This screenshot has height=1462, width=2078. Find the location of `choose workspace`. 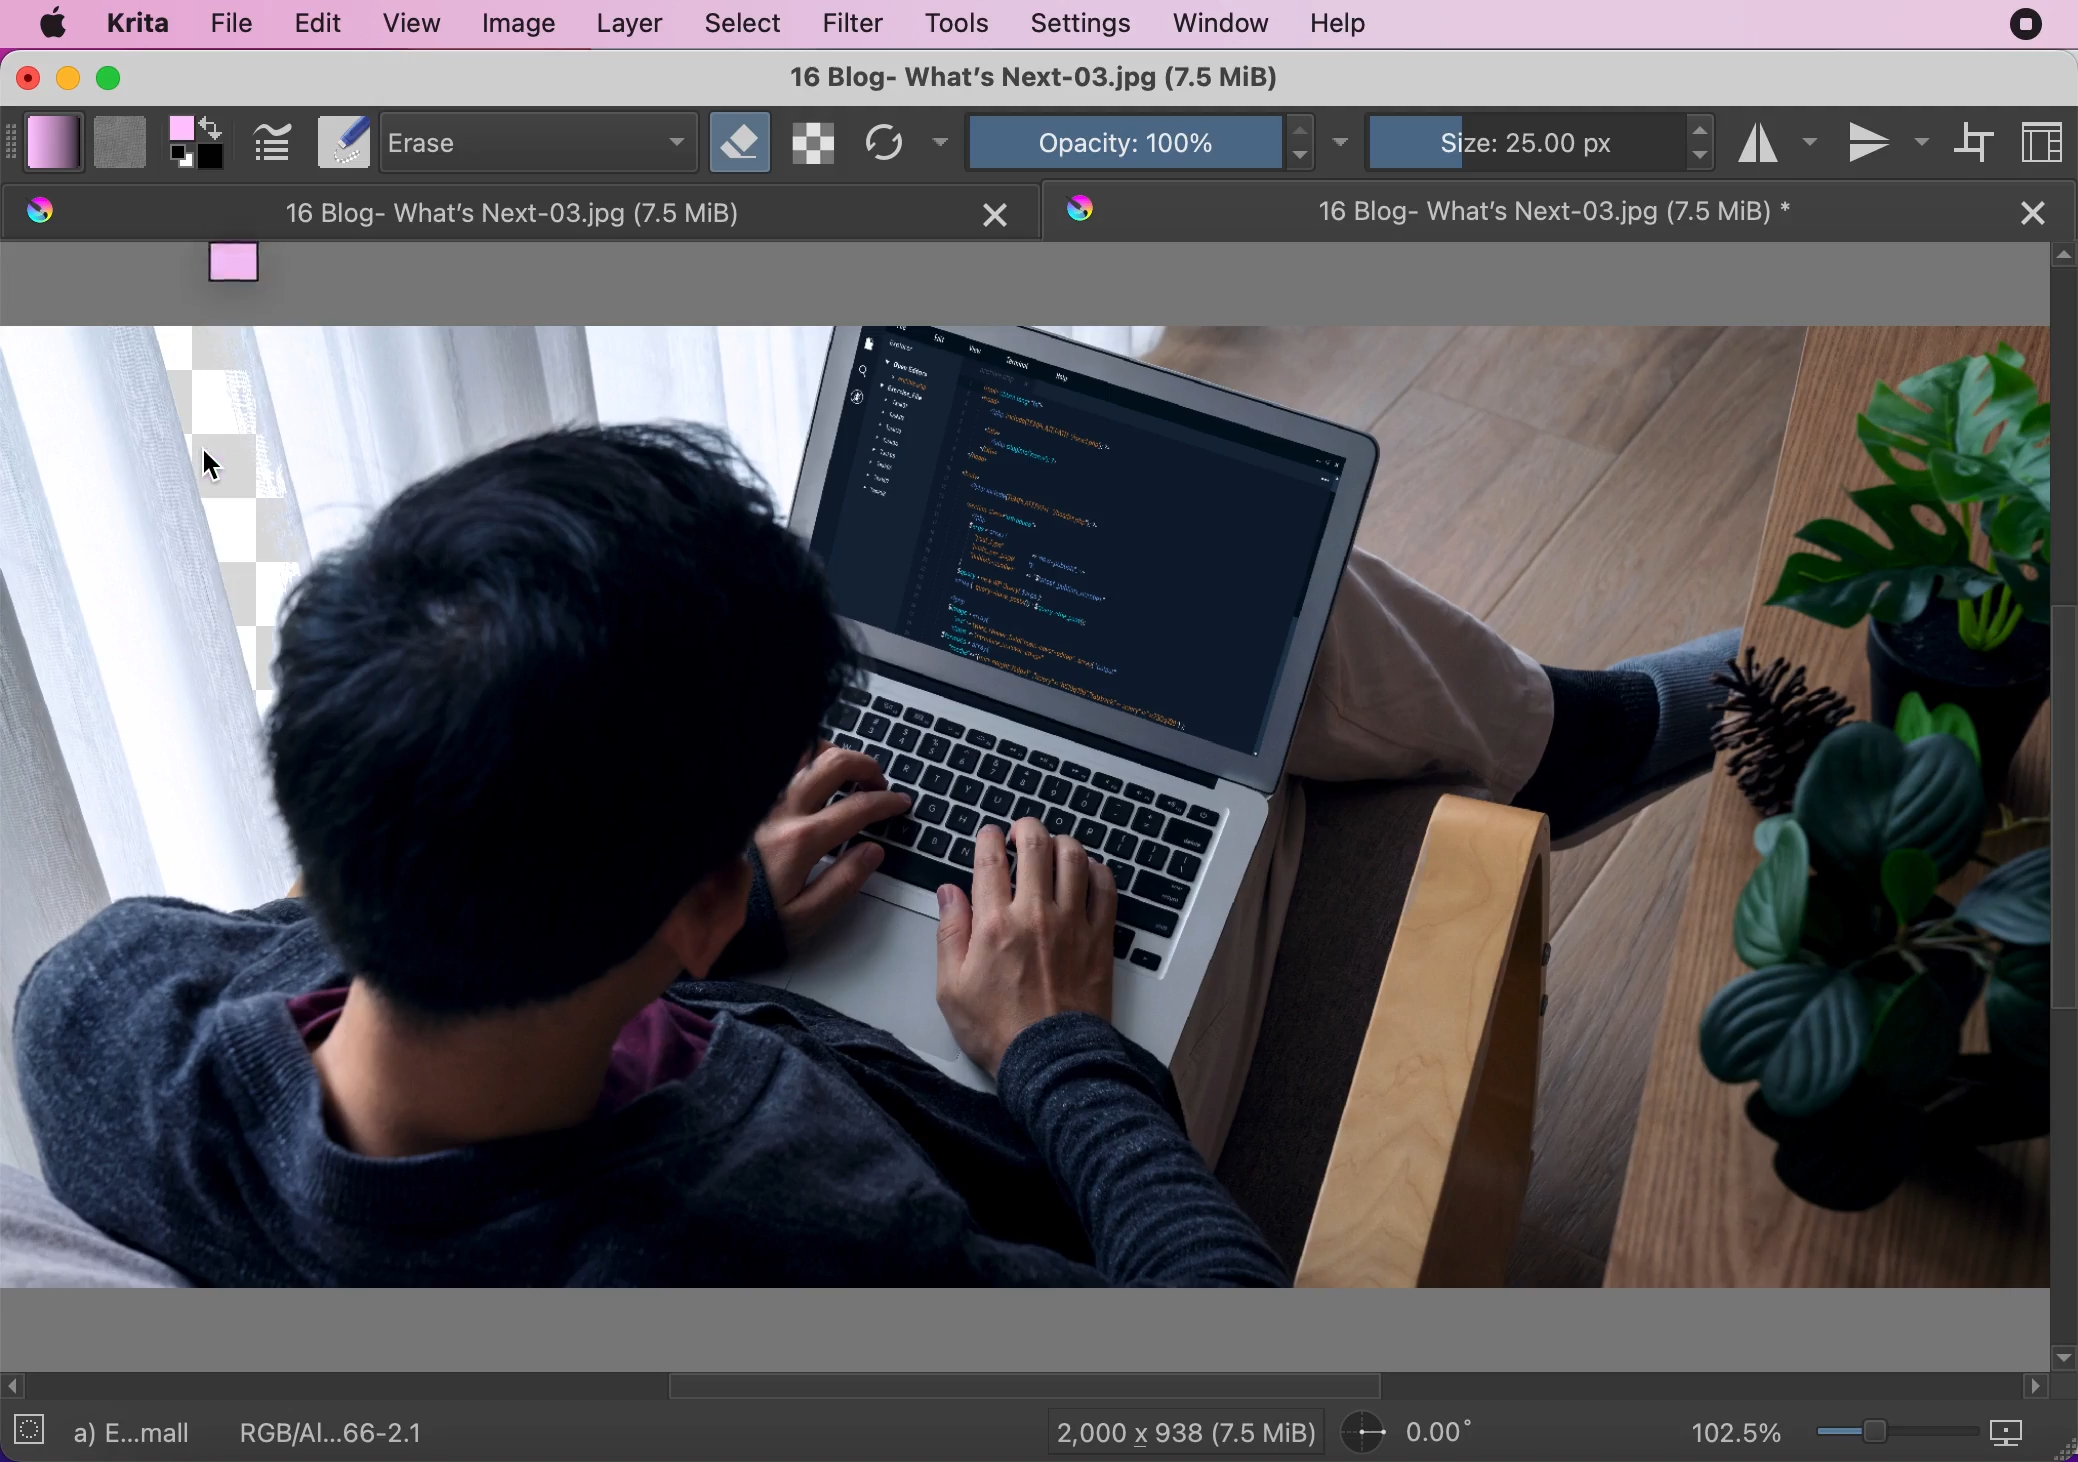

choose workspace is located at coordinates (2046, 141).